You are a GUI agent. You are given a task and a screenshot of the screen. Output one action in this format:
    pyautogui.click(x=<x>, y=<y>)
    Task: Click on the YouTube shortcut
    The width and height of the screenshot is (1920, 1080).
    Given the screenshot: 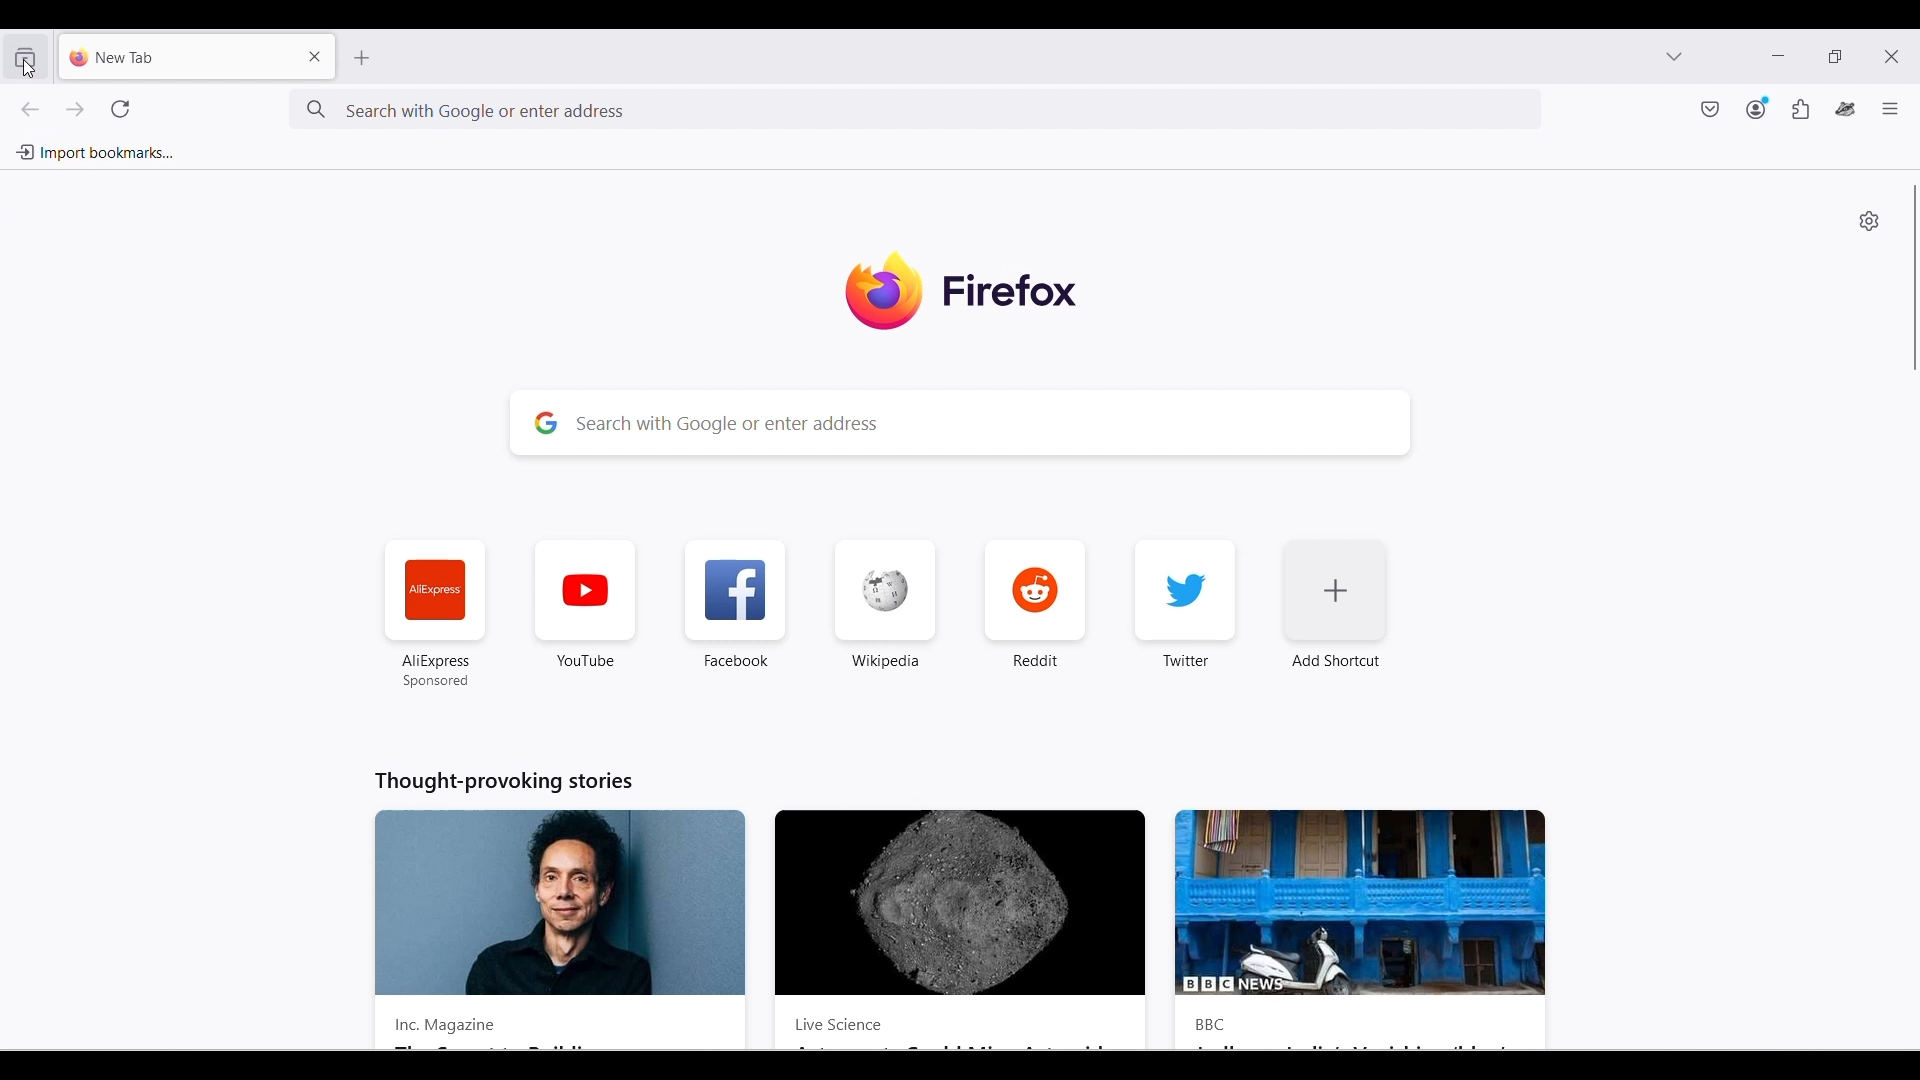 What is the action you would take?
    pyautogui.click(x=586, y=603)
    